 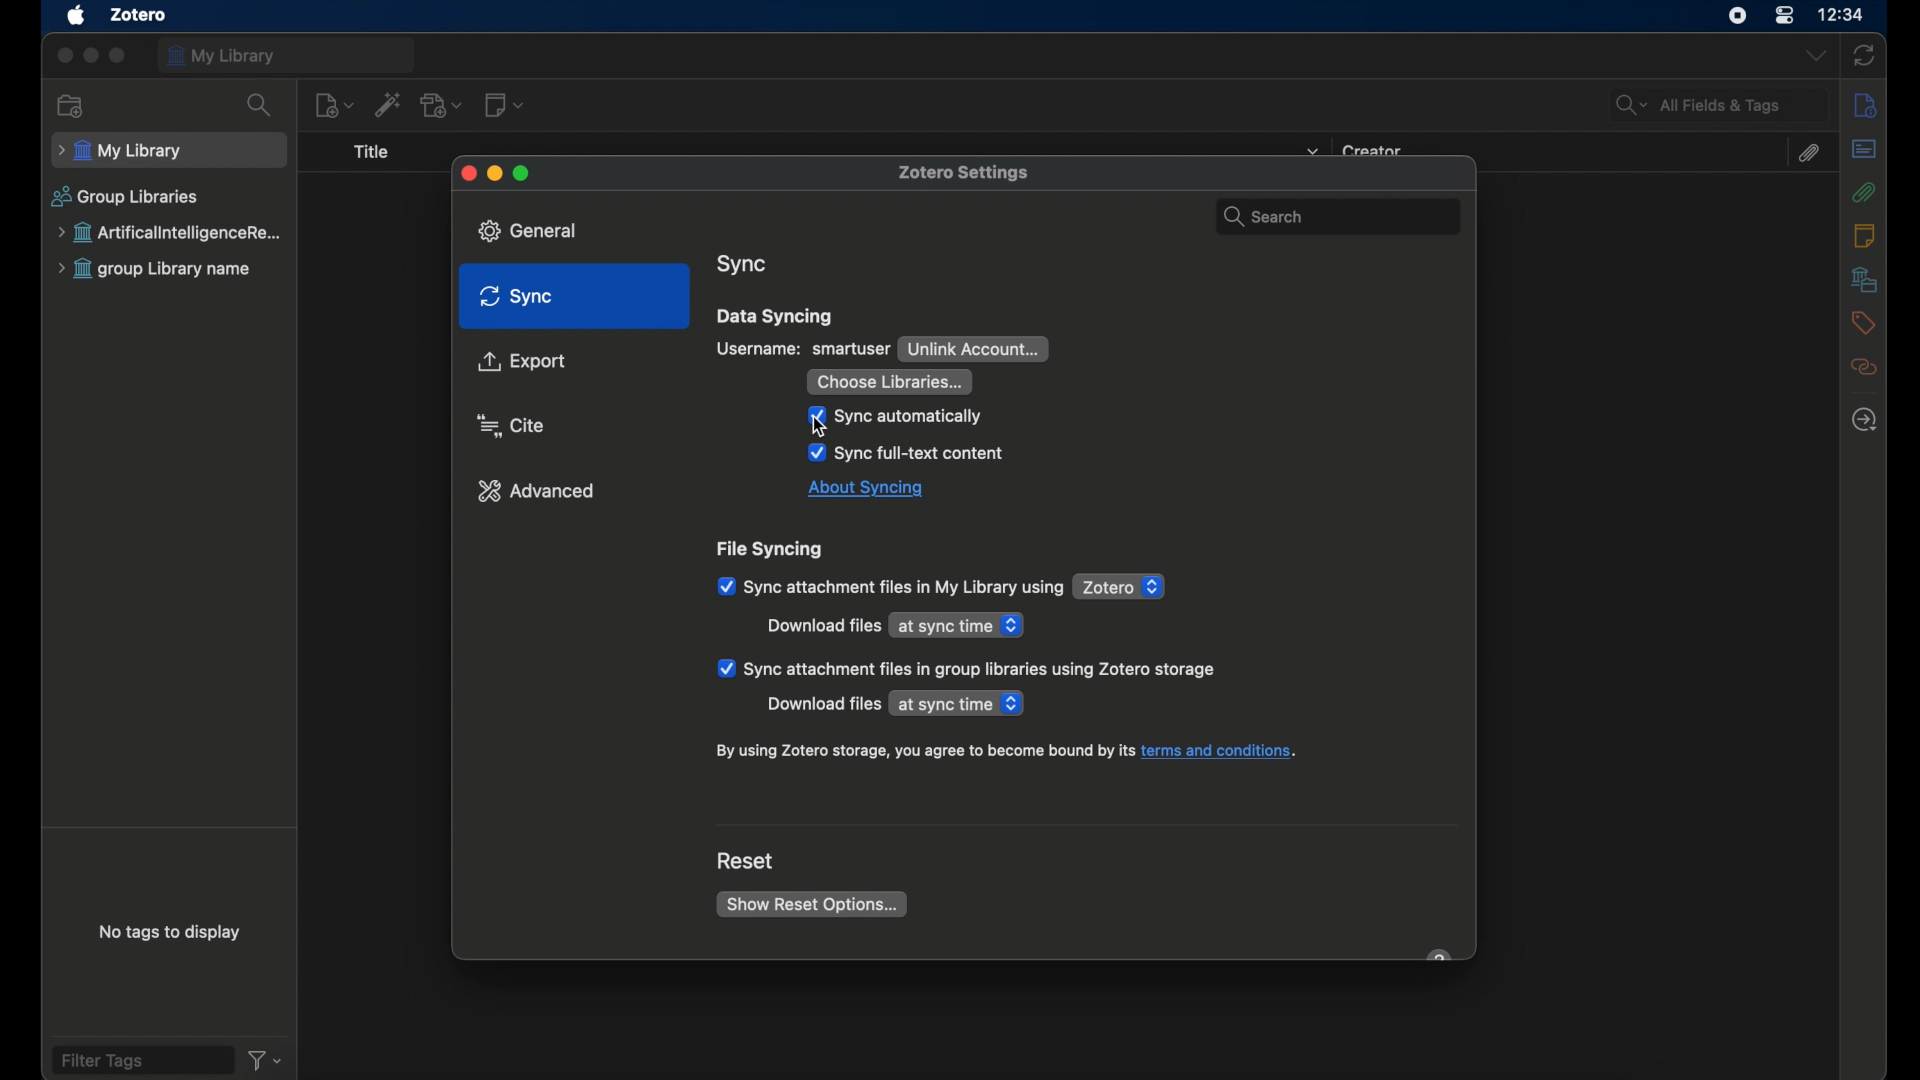 What do you see at coordinates (1811, 153) in the screenshot?
I see `attachments` at bounding box center [1811, 153].